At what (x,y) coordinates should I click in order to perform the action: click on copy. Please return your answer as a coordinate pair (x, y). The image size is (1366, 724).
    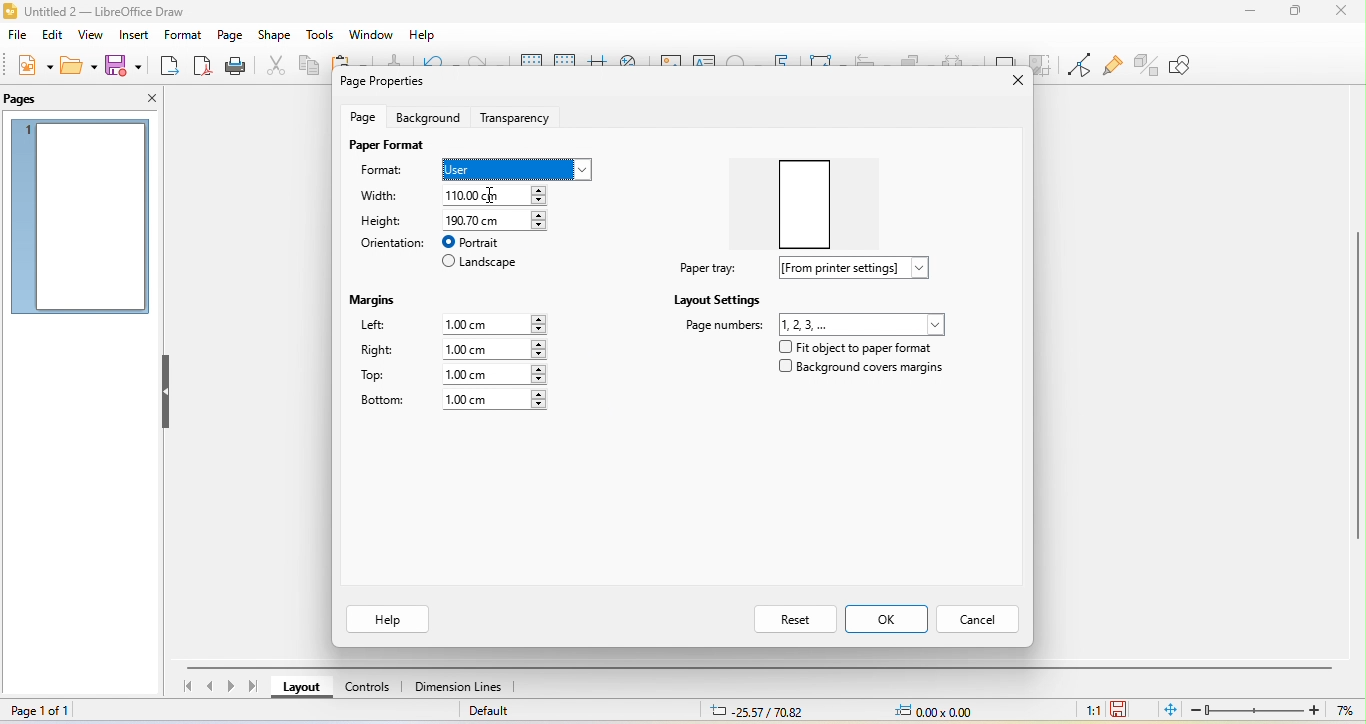
    Looking at the image, I should click on (308, 68).